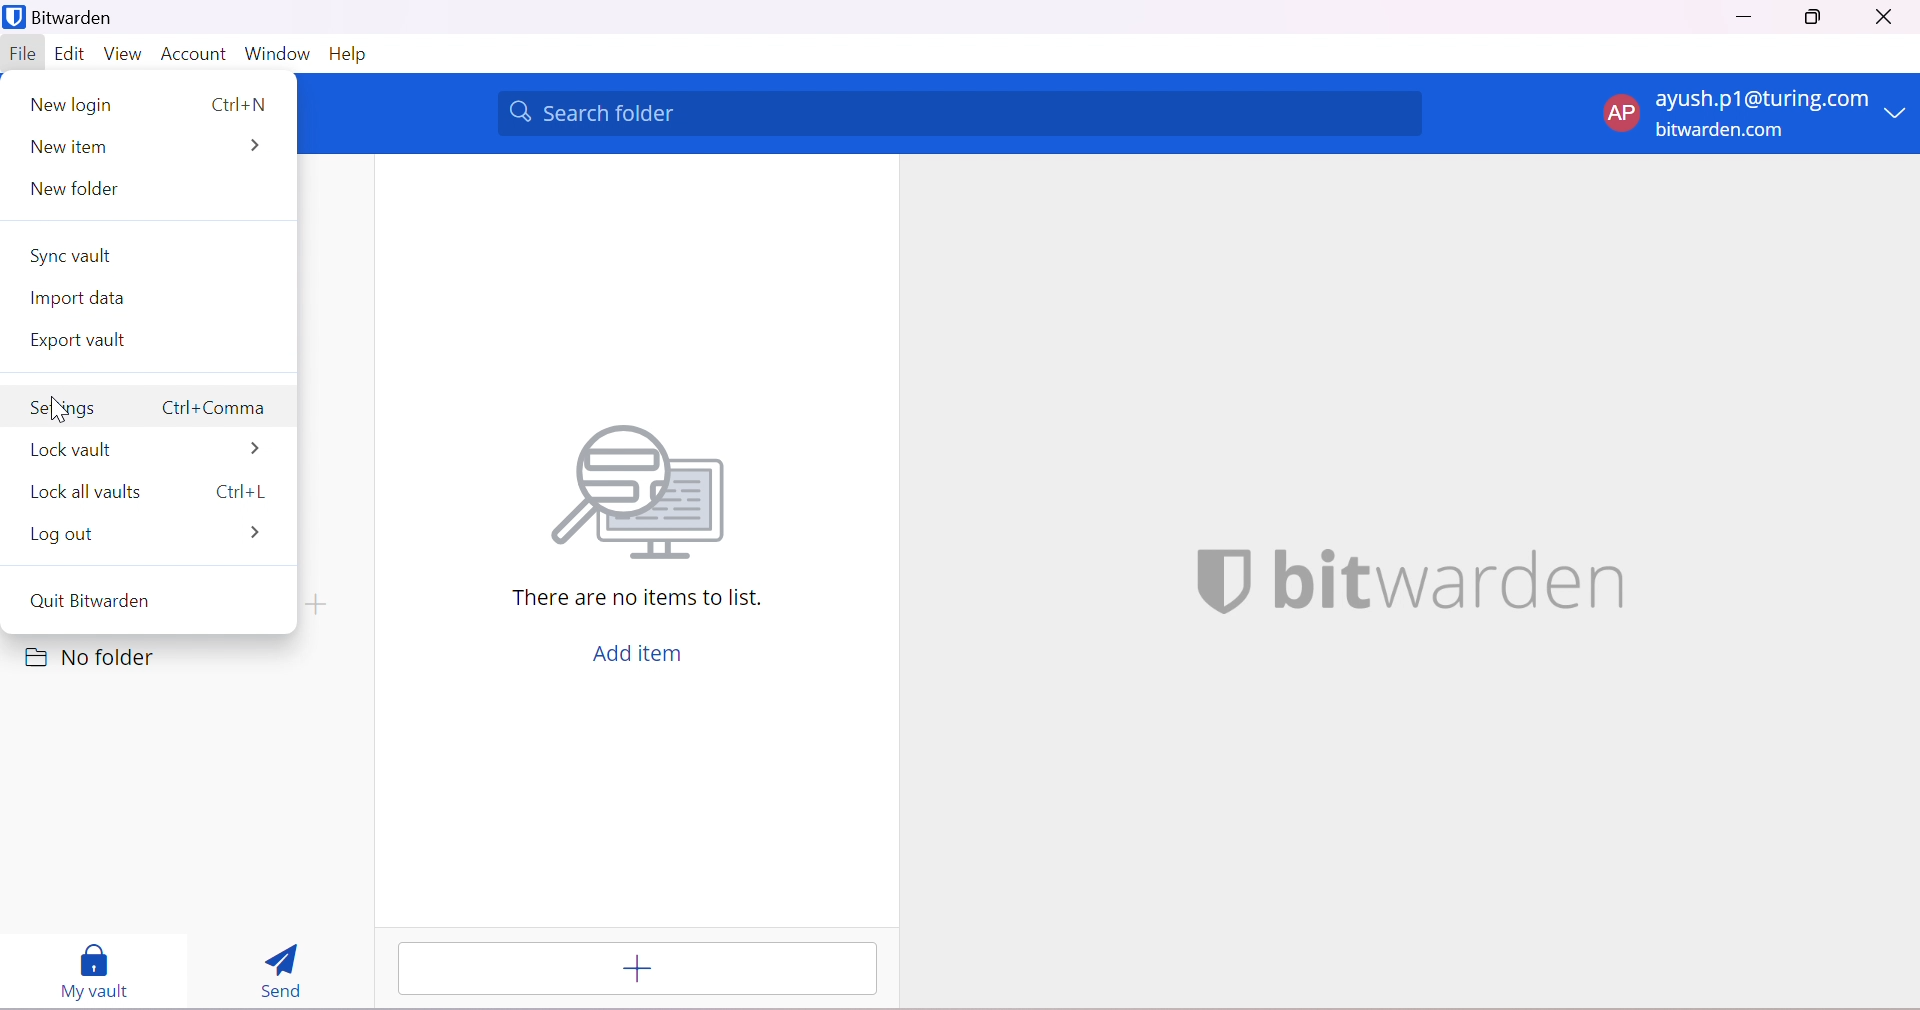  What do you see at coordinates (356, 56) in the screenshot?
I see `Help` at bounding box center [356, 56].